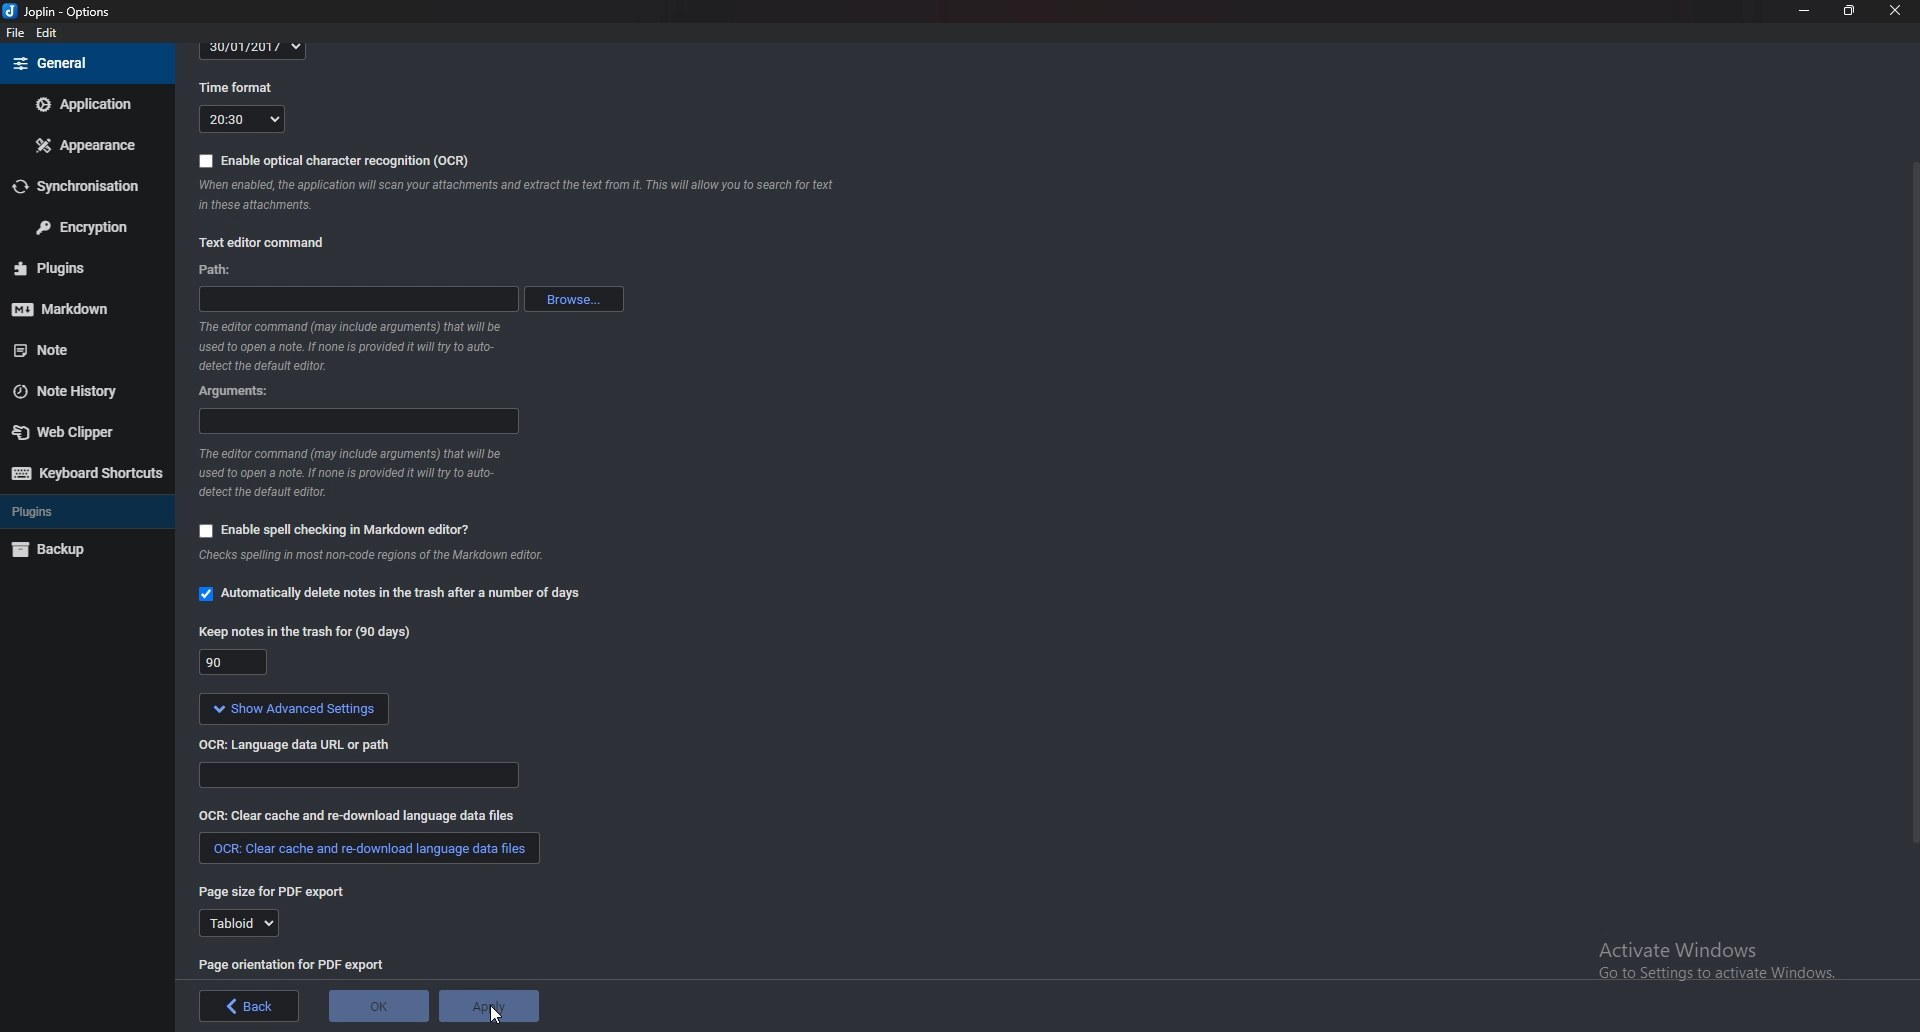 The image size is (1920, 1032). Describe the element at coordinates (235, 666) in the screenshot. I see `90 days` at that location.